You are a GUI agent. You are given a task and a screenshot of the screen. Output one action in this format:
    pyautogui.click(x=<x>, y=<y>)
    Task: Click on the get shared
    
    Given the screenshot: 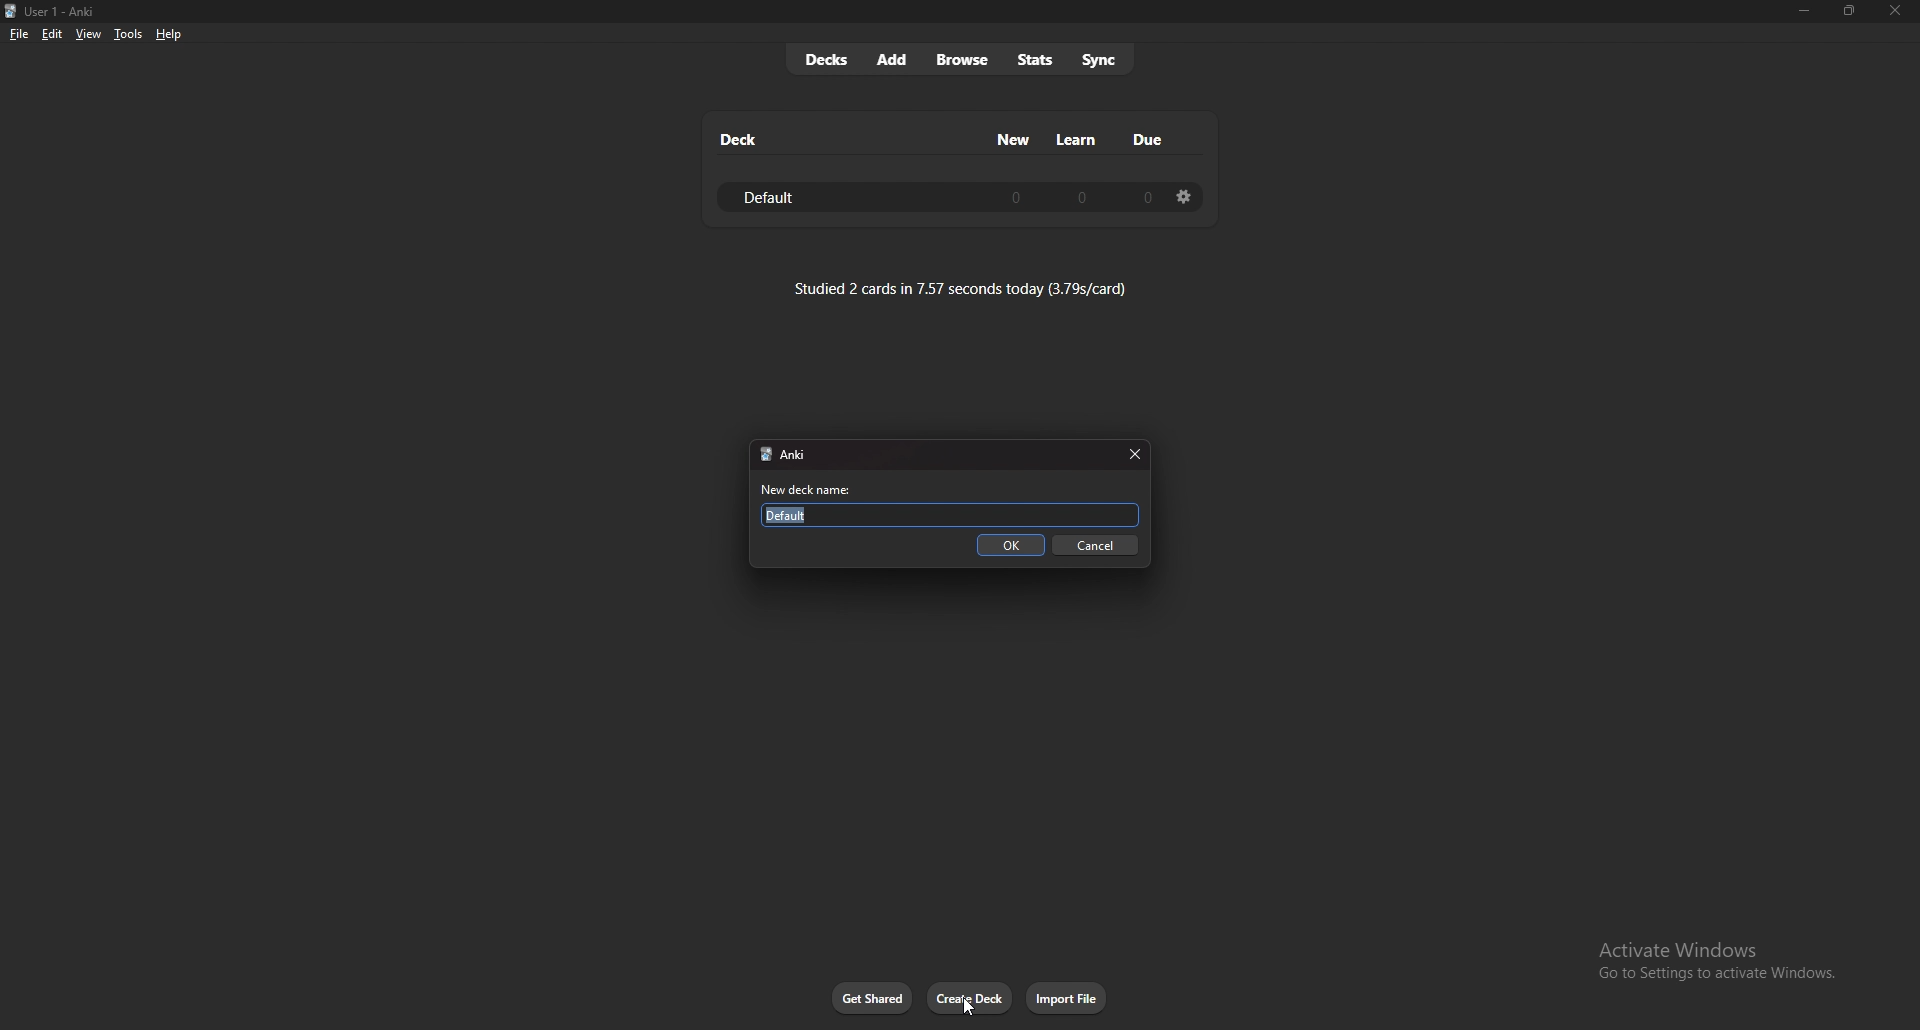 What is the action you would take?
    pyautogui.click(x=873, y=999)
    